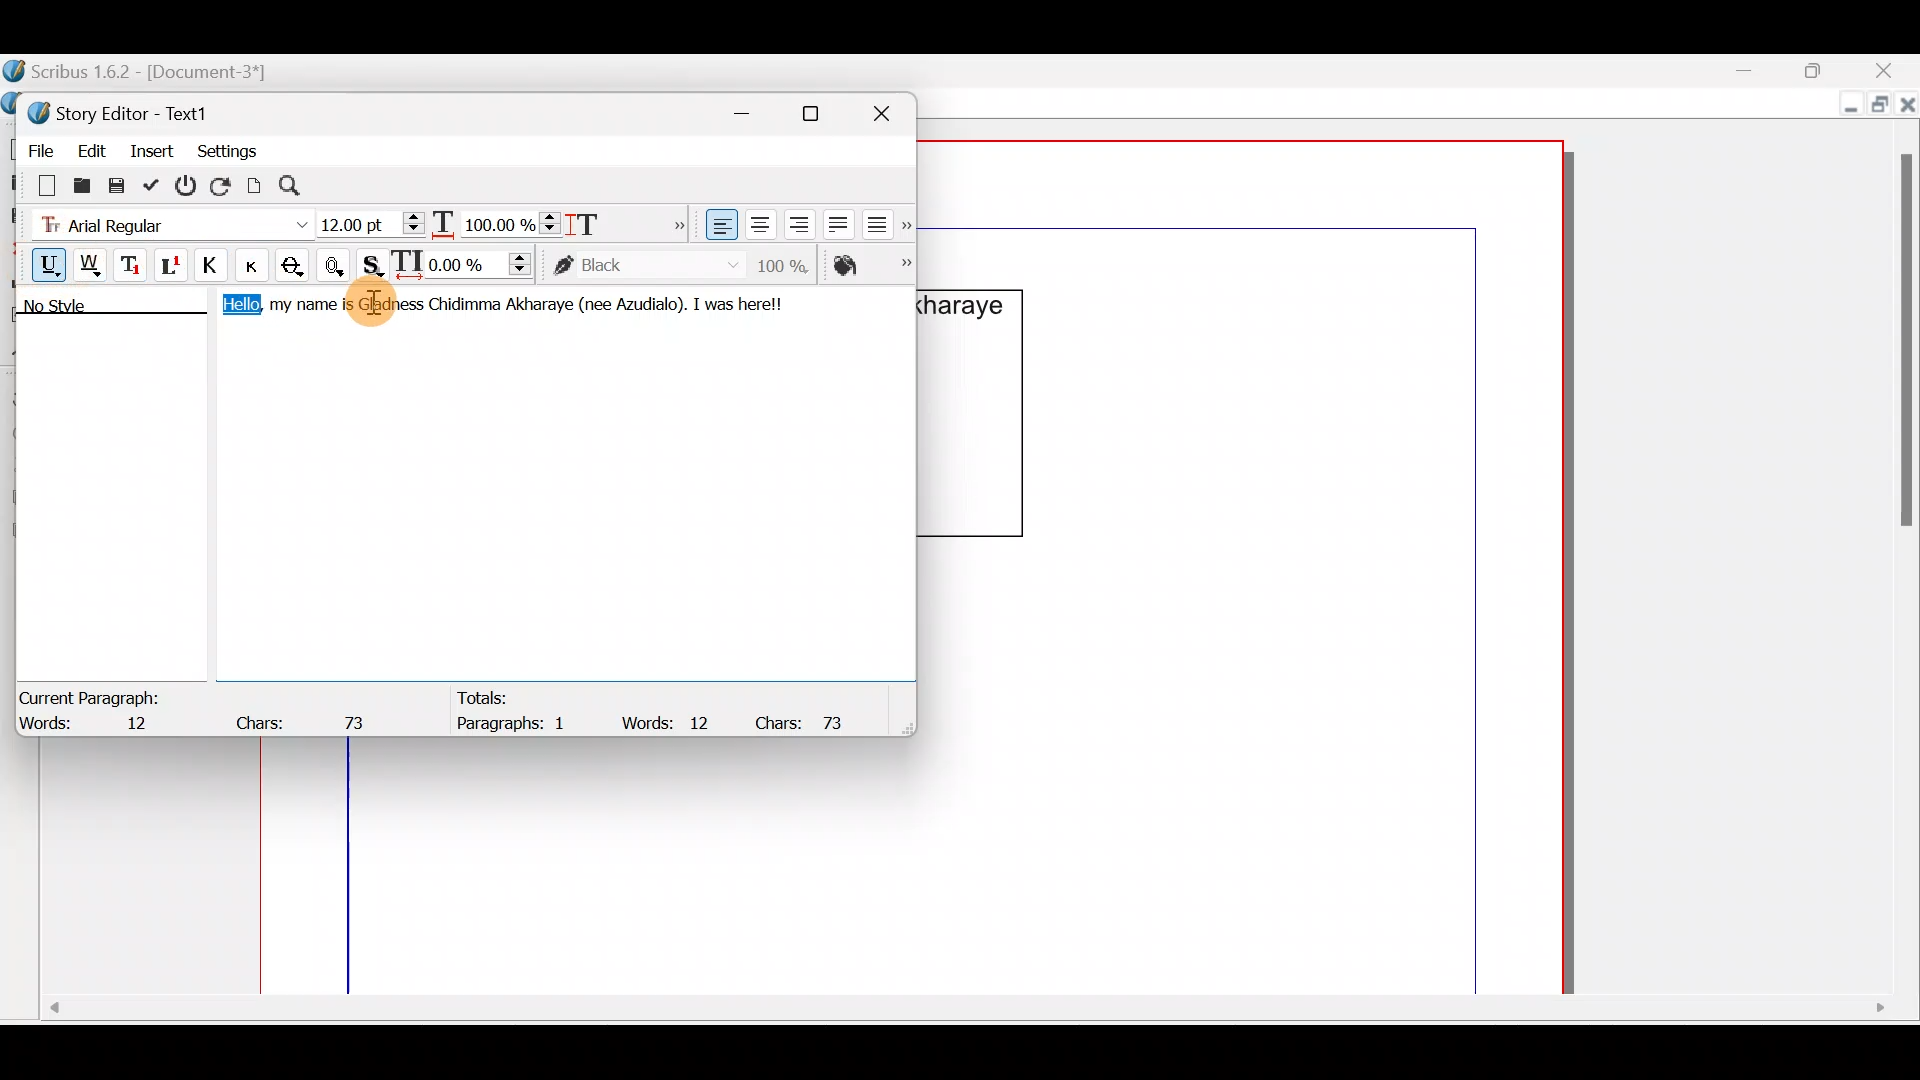 The height and width of the screenshot is (1080, 1920). I want to click on Cursor, so click(385, 299).